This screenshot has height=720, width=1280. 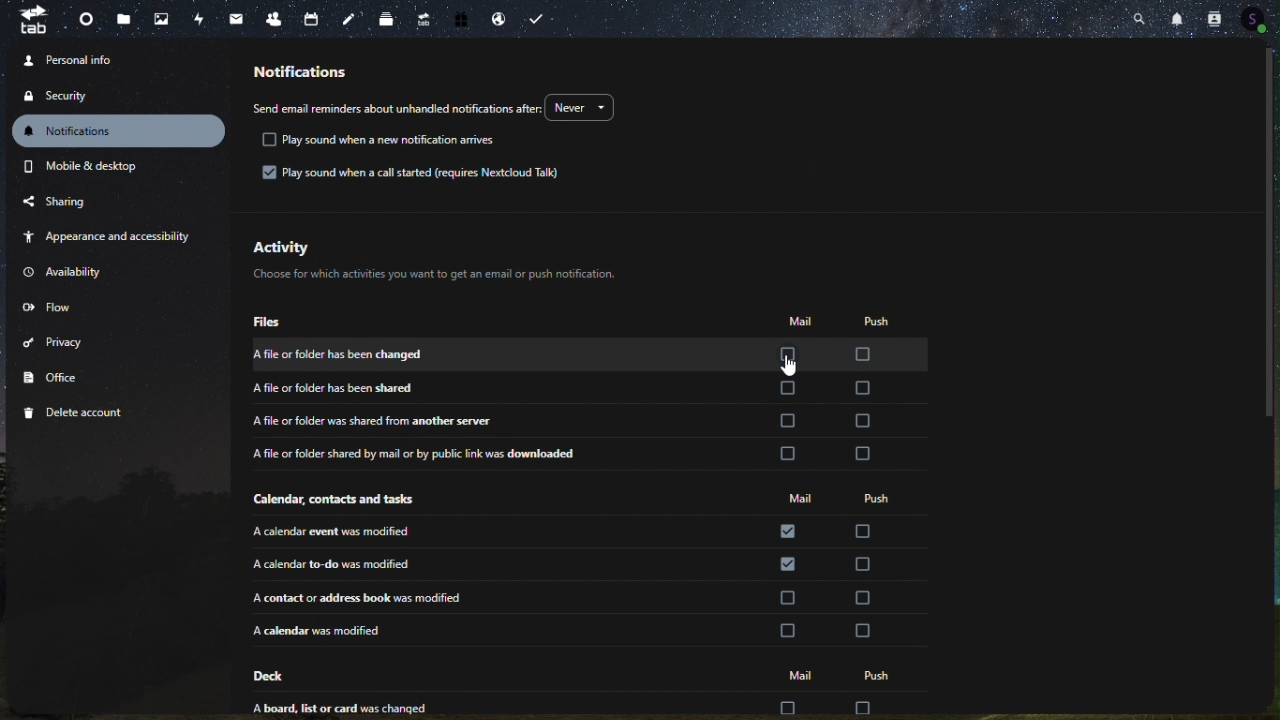 What do you see at coordinates (792, 530) in the screenshot?
I see `check box` at bounding box center [792, 530].